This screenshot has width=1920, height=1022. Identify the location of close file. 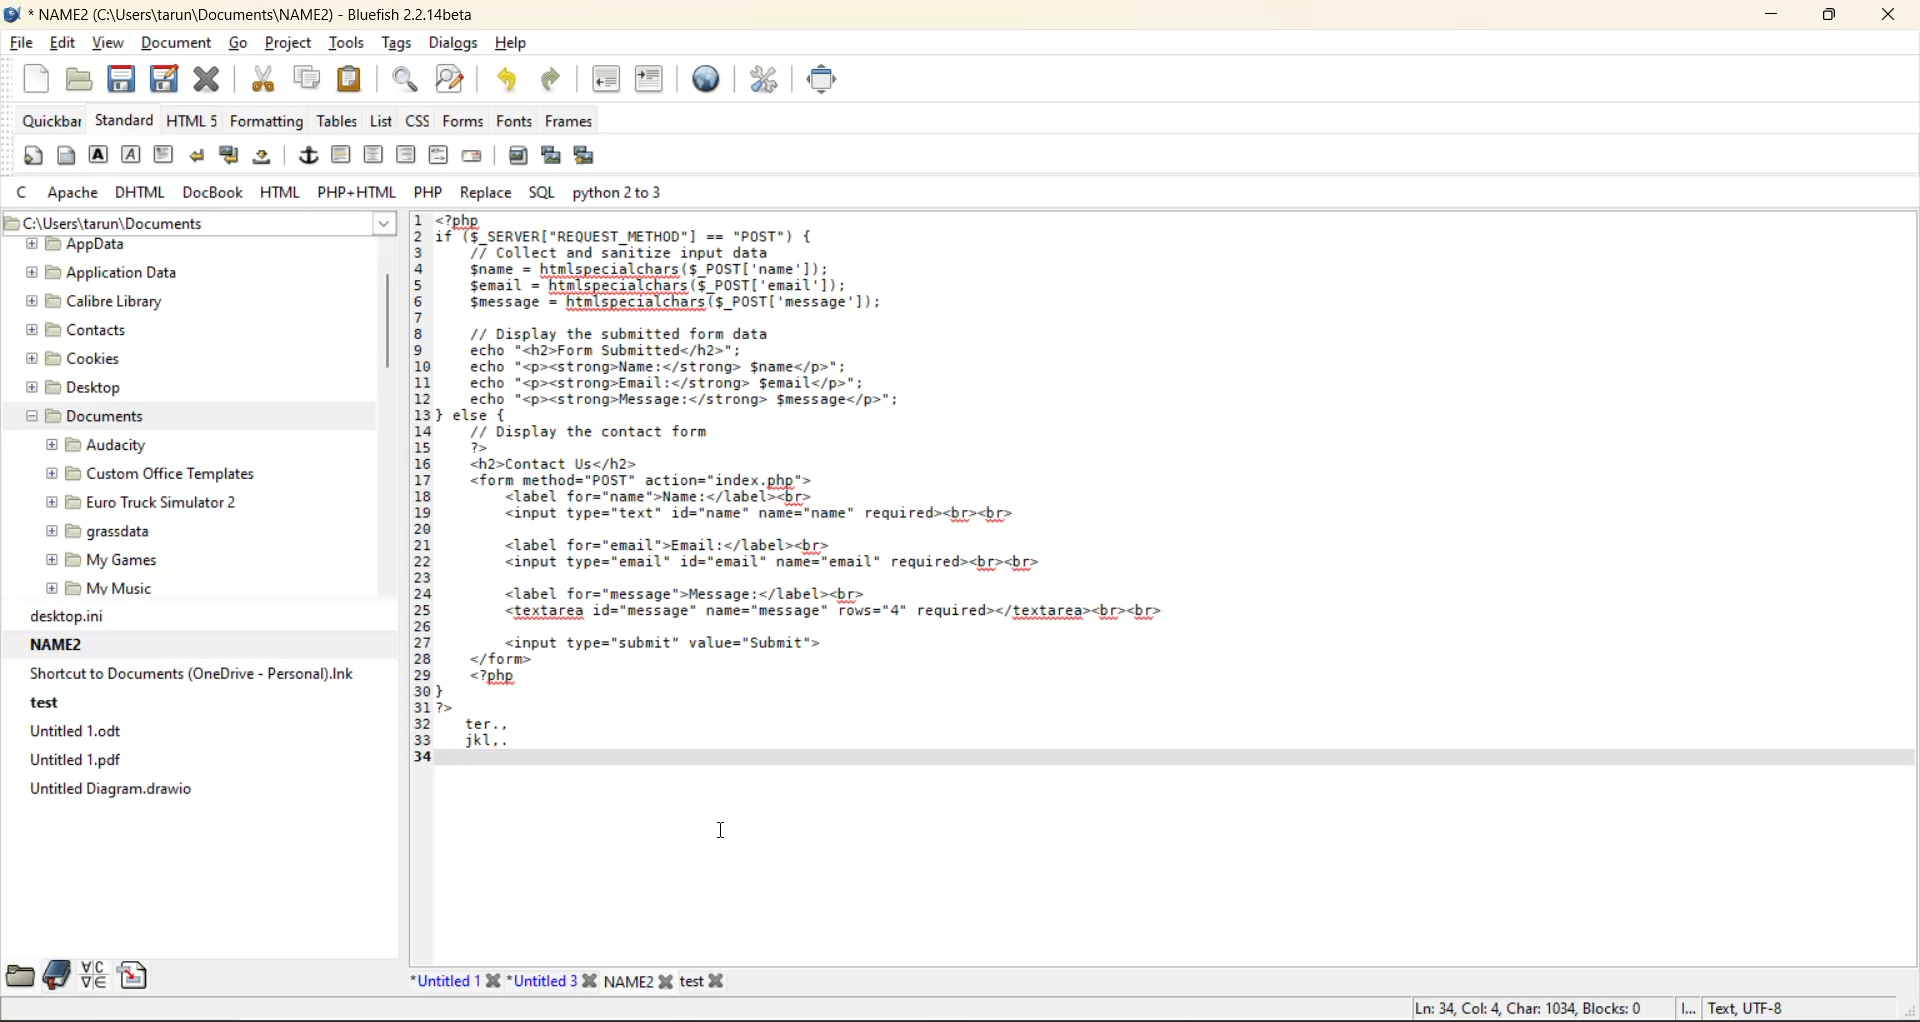
(207, 83).